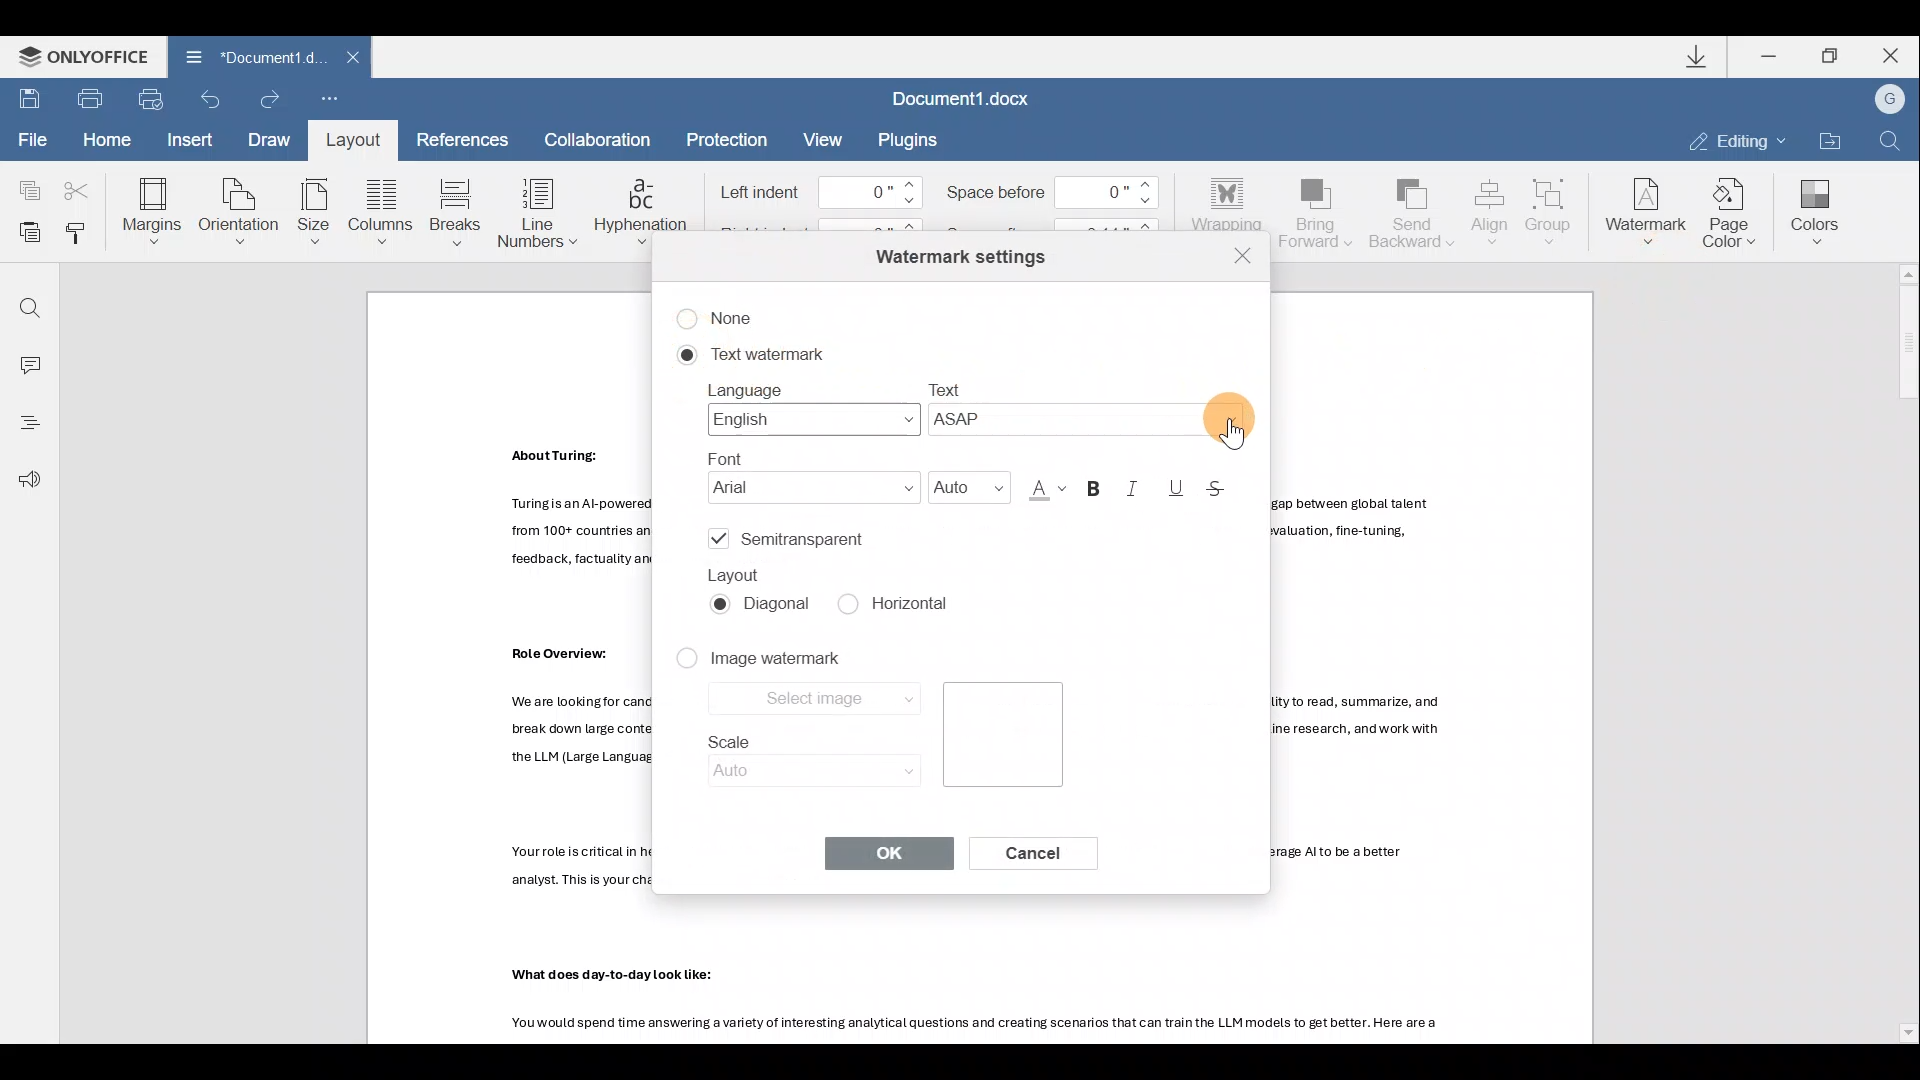 The height and width of the screenshot is (1080, 1920). What do you see at coordinates (358, 57) in the screenshot?
I see `Close` at bounding box center [358, 57].